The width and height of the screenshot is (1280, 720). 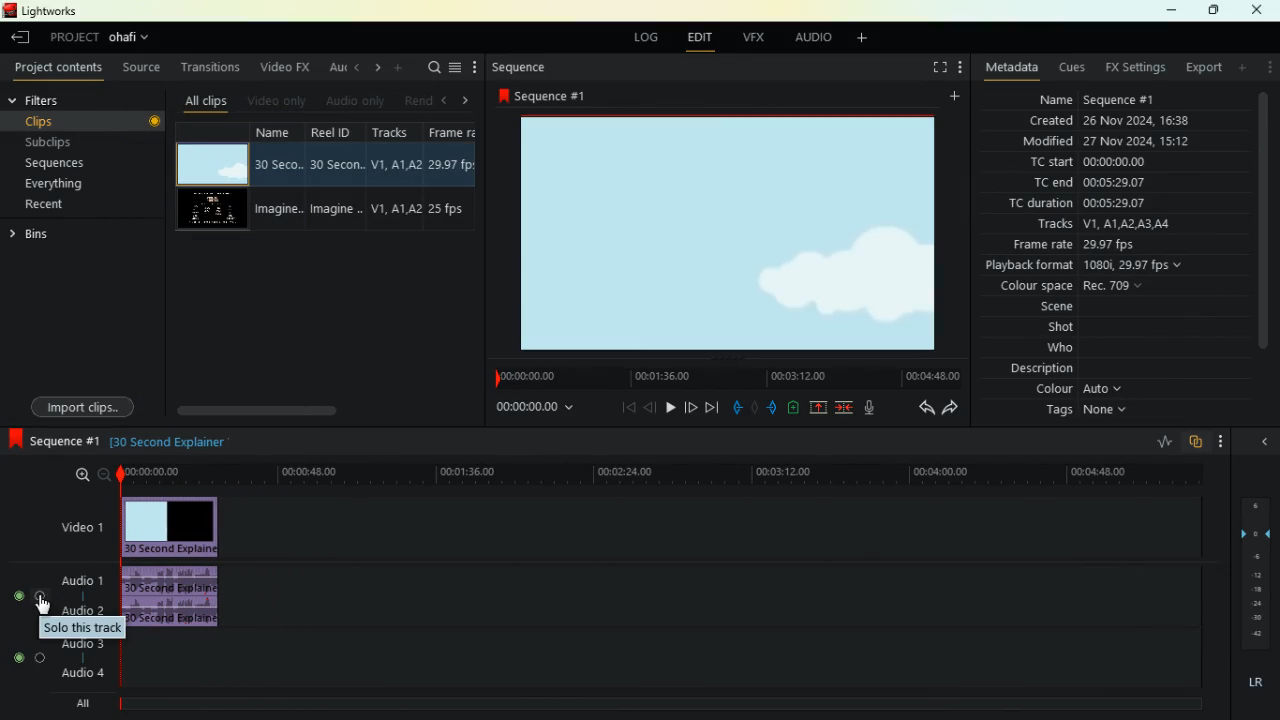 I want to click on audio clip added to timeline, so click(x=176, y=594).